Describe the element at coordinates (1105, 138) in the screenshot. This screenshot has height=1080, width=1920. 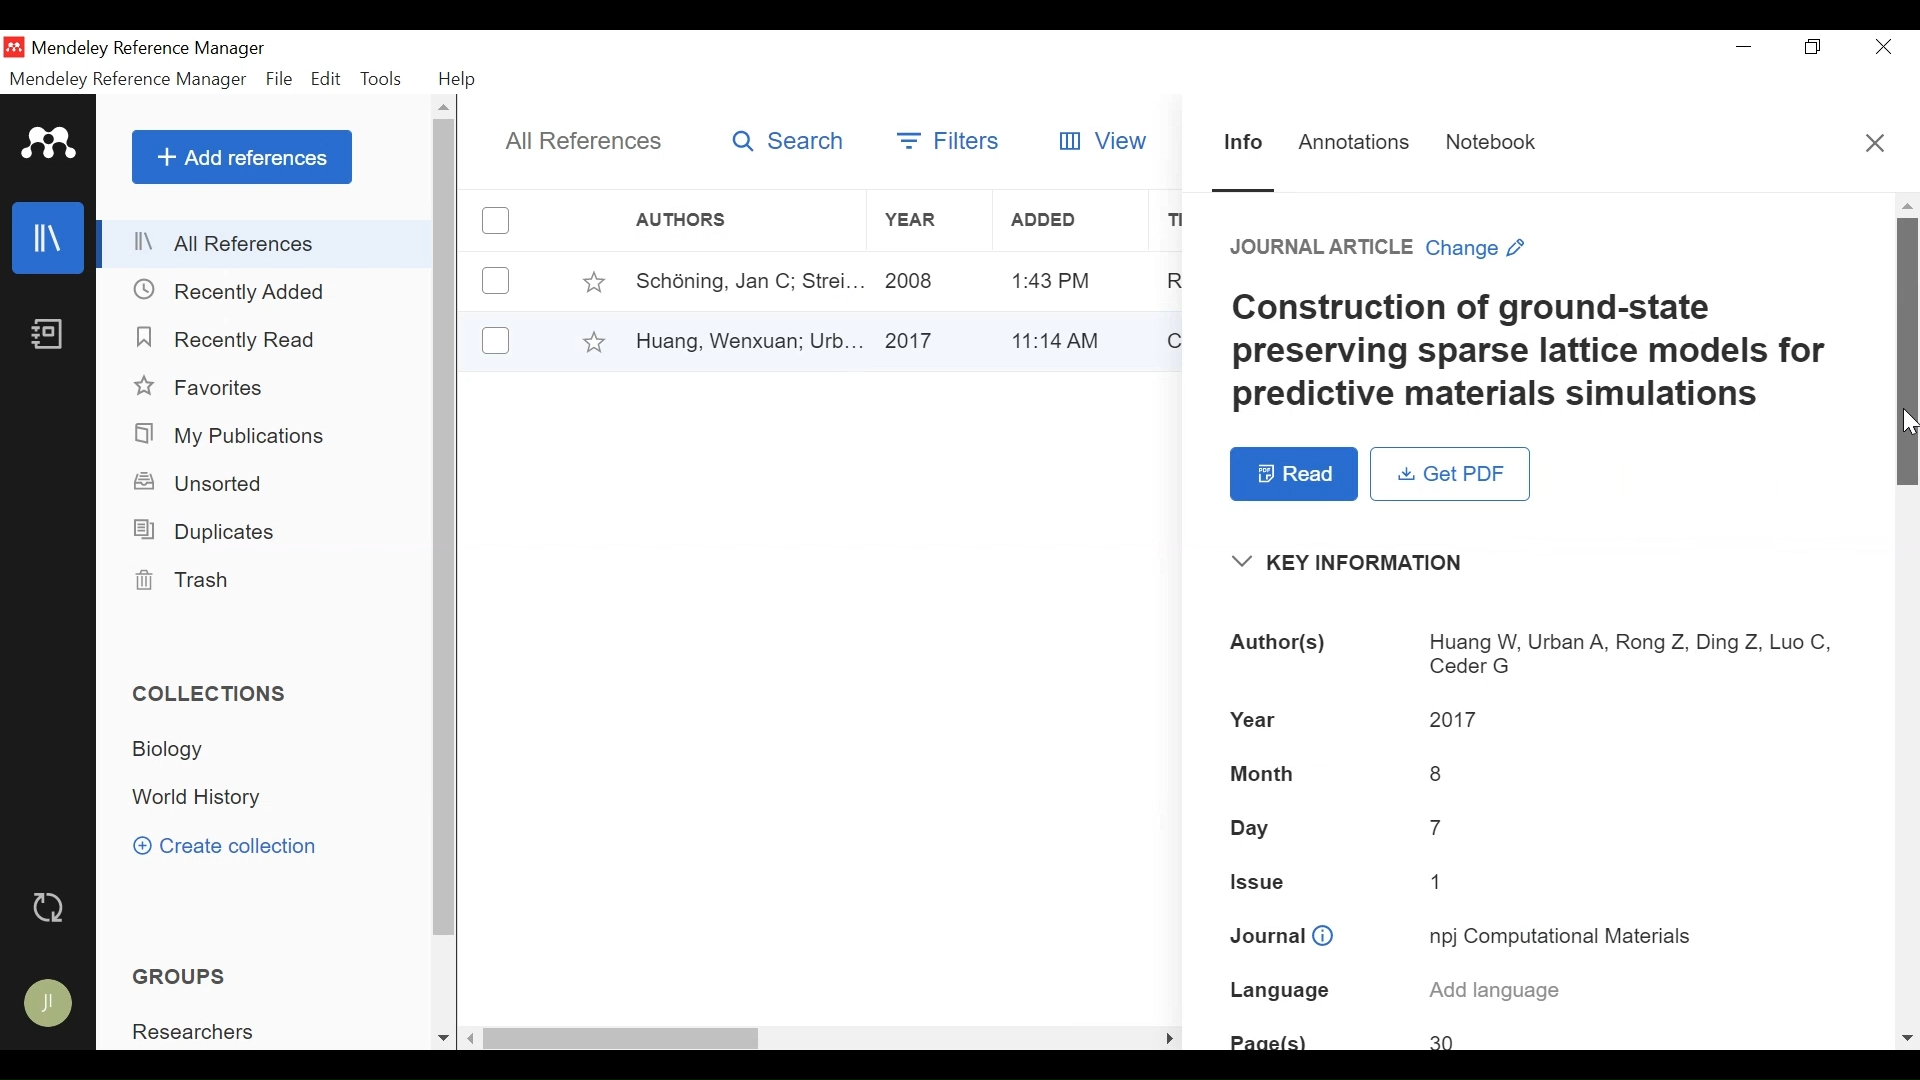
I see `View` at that location.